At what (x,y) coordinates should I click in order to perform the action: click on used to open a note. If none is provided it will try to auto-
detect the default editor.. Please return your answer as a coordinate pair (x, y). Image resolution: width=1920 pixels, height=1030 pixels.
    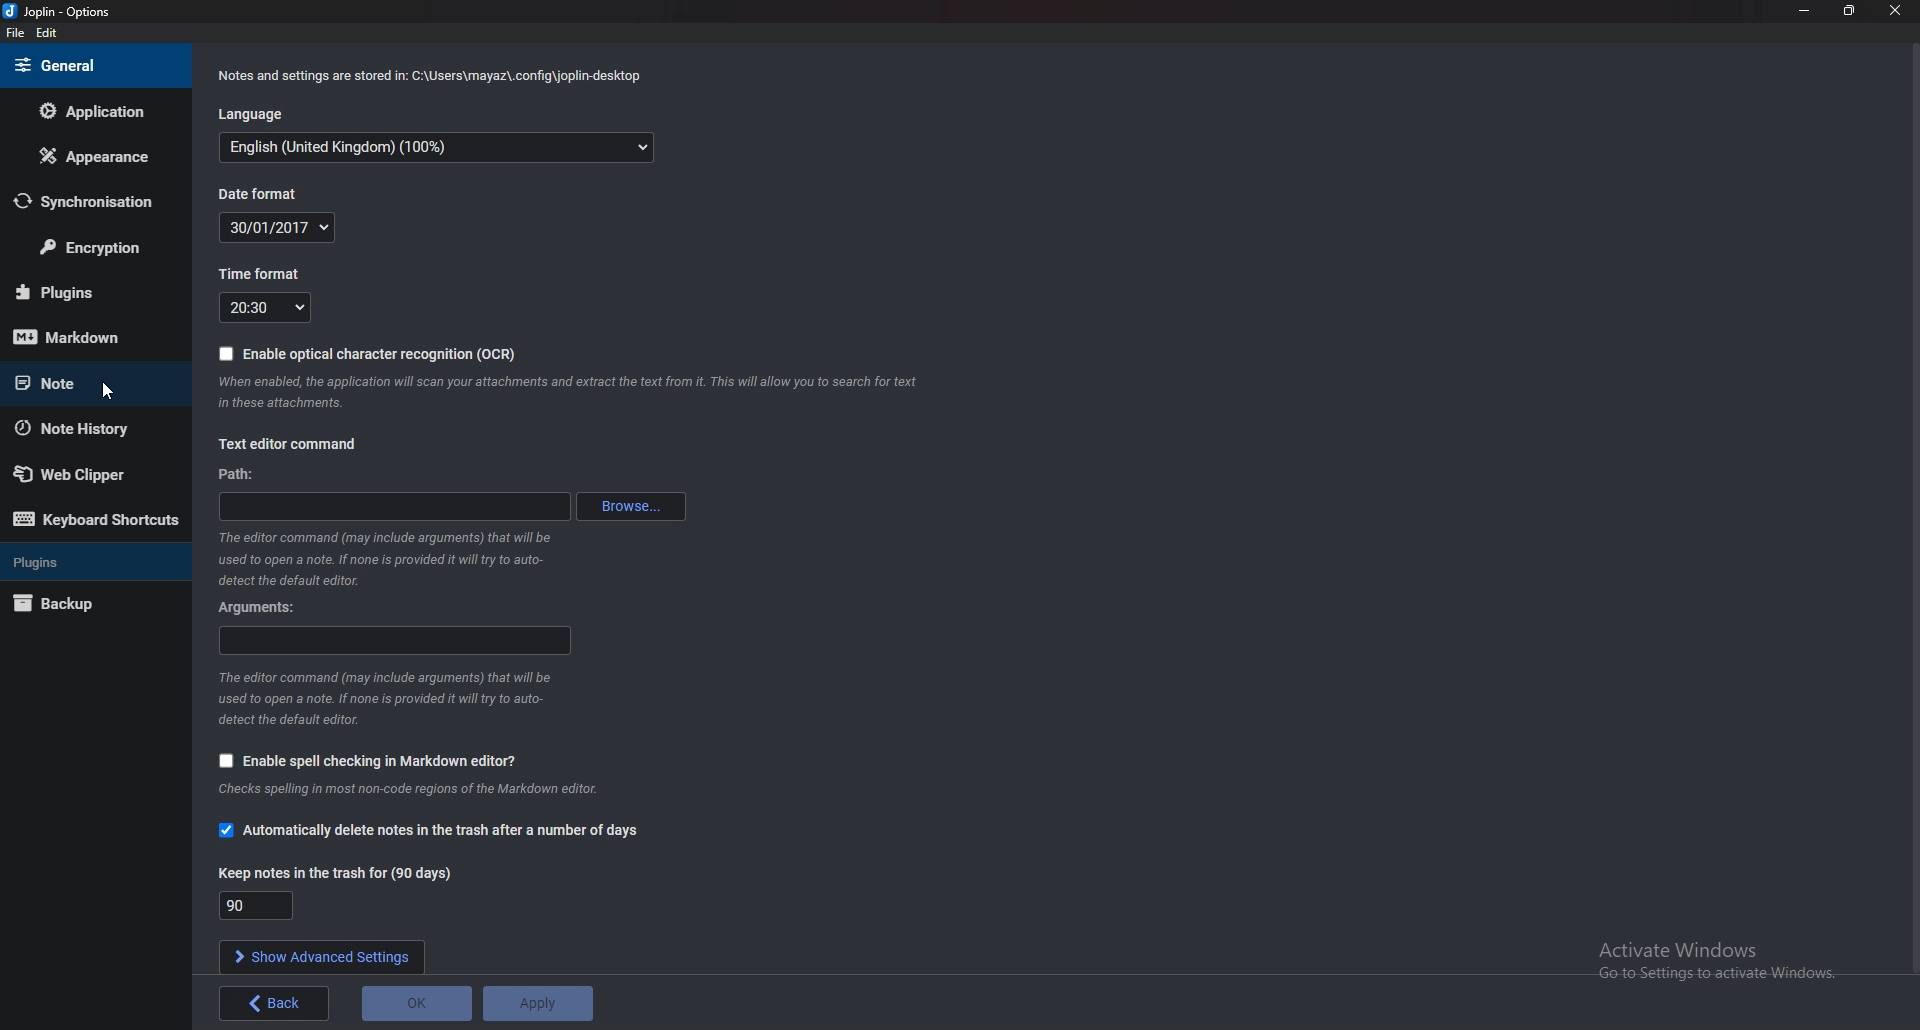
    Looking at the image, I should click on (379, 557).